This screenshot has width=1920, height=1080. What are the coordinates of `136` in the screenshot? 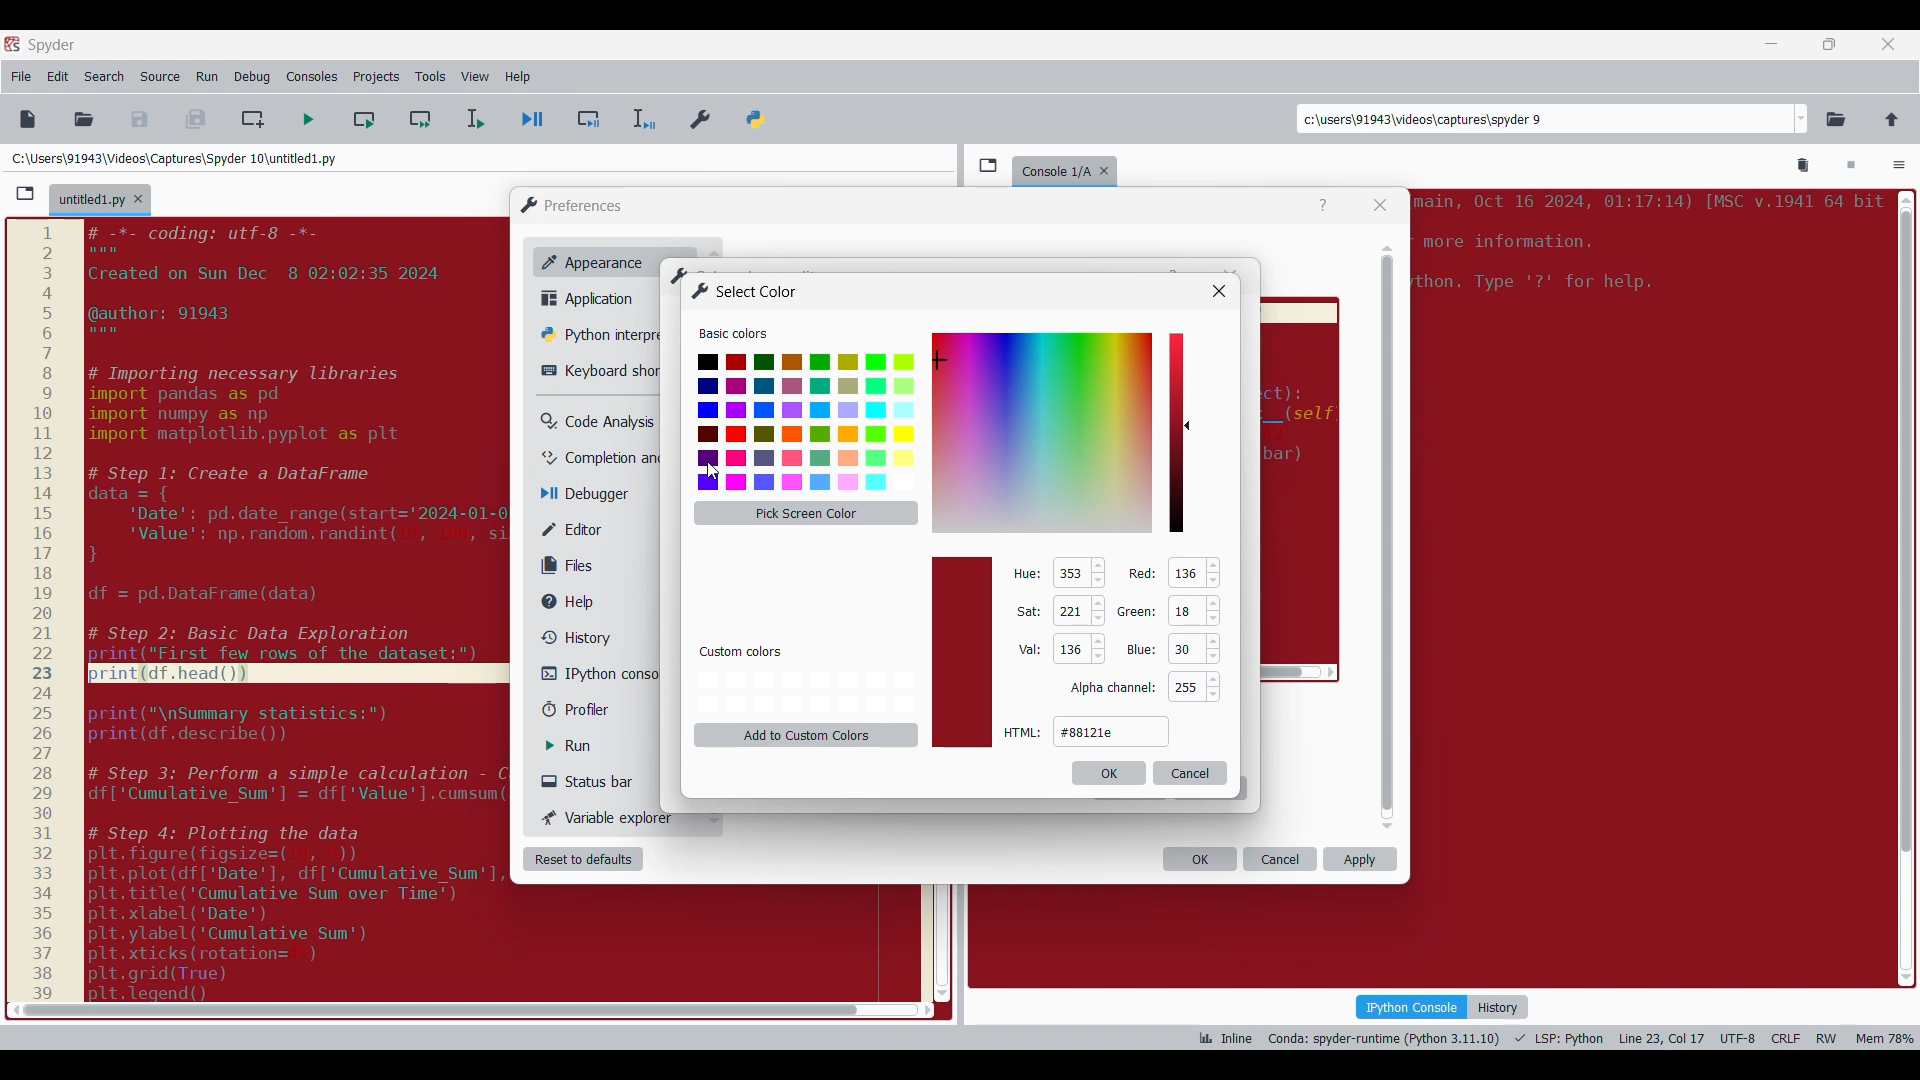 It's located at (1186, 573).